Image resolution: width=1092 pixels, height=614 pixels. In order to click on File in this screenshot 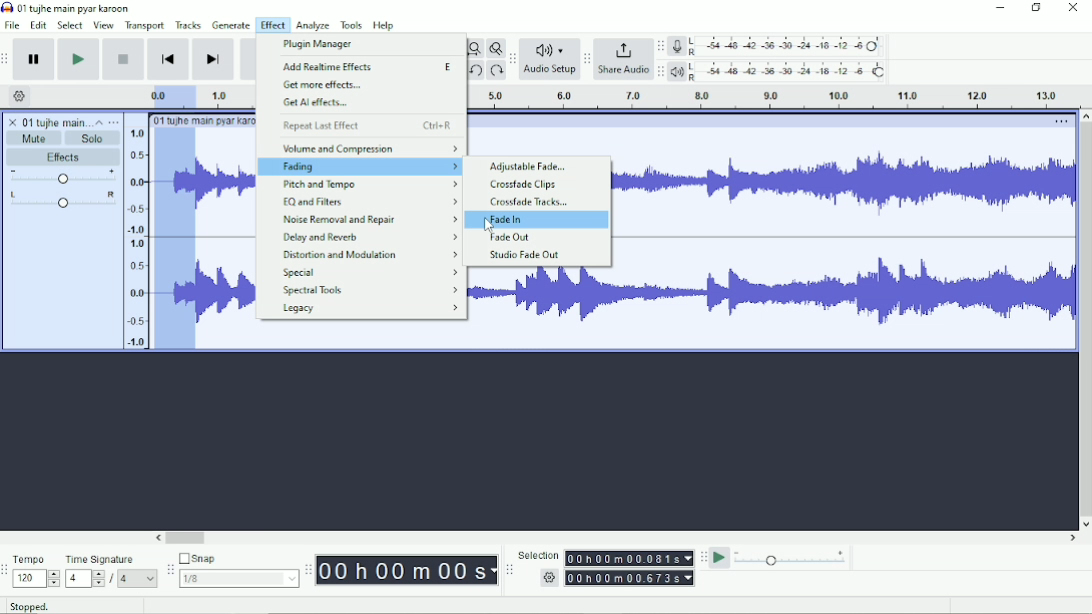, I will do `click(14, 25)`.